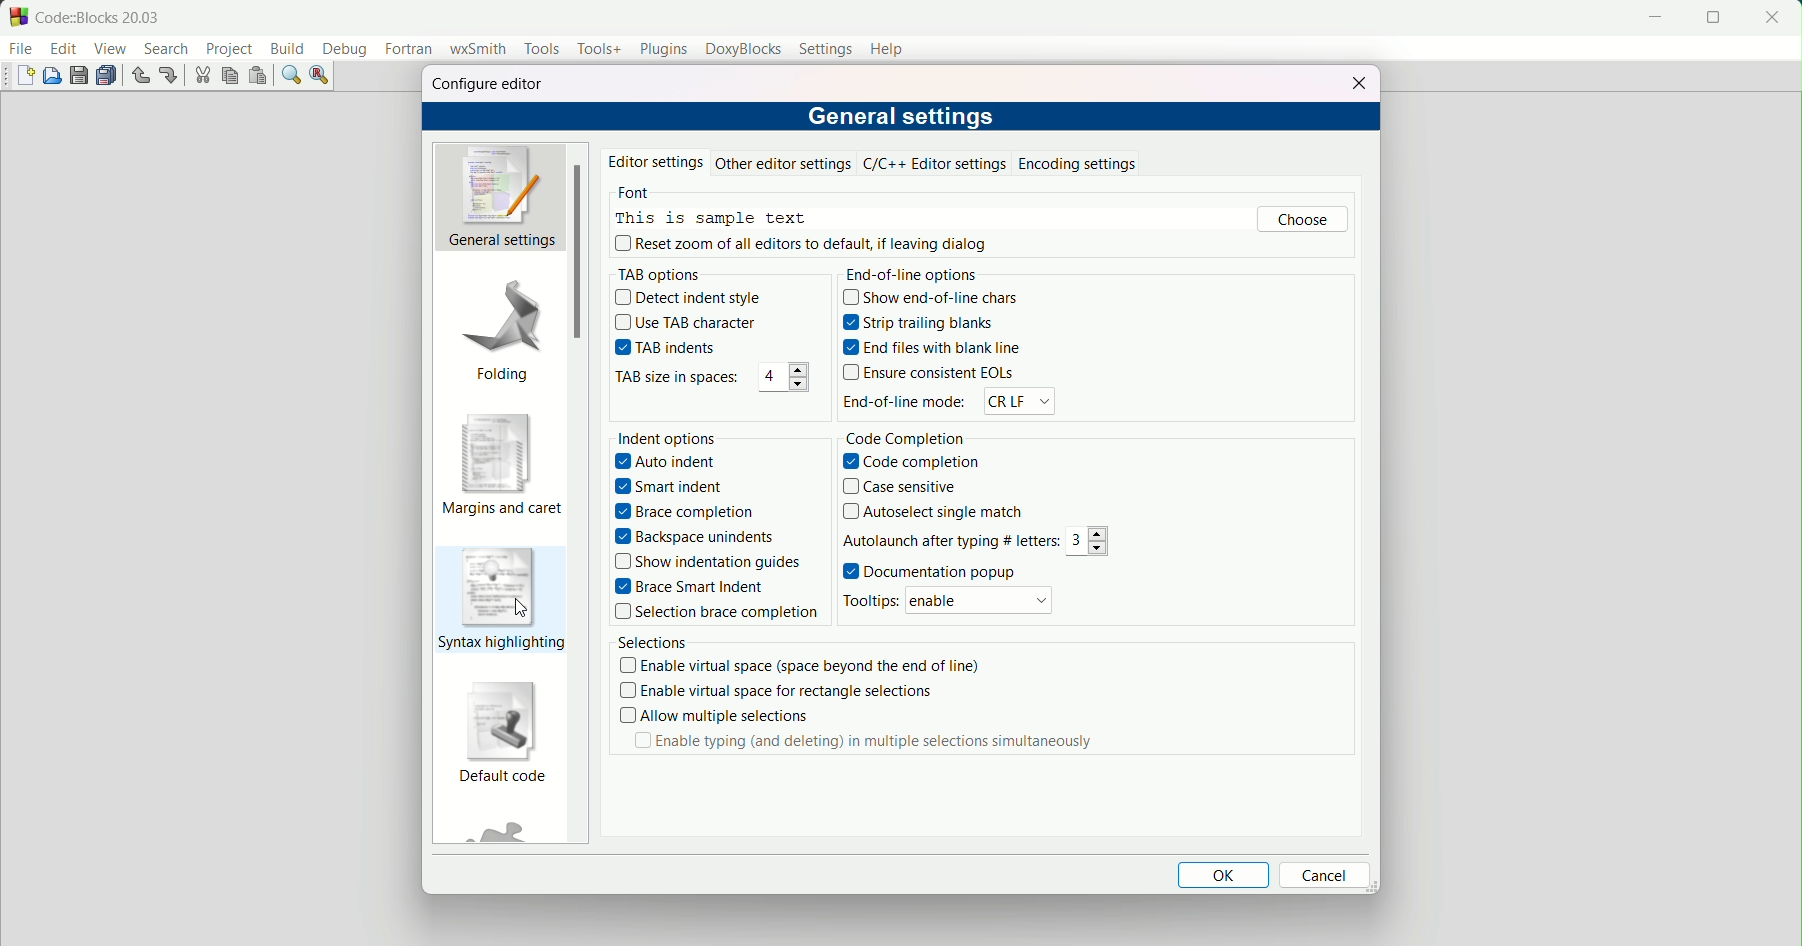  Describe the element at coordinates (937, 165) in the screenshot. I see `C/C++ editor settings` at that location.